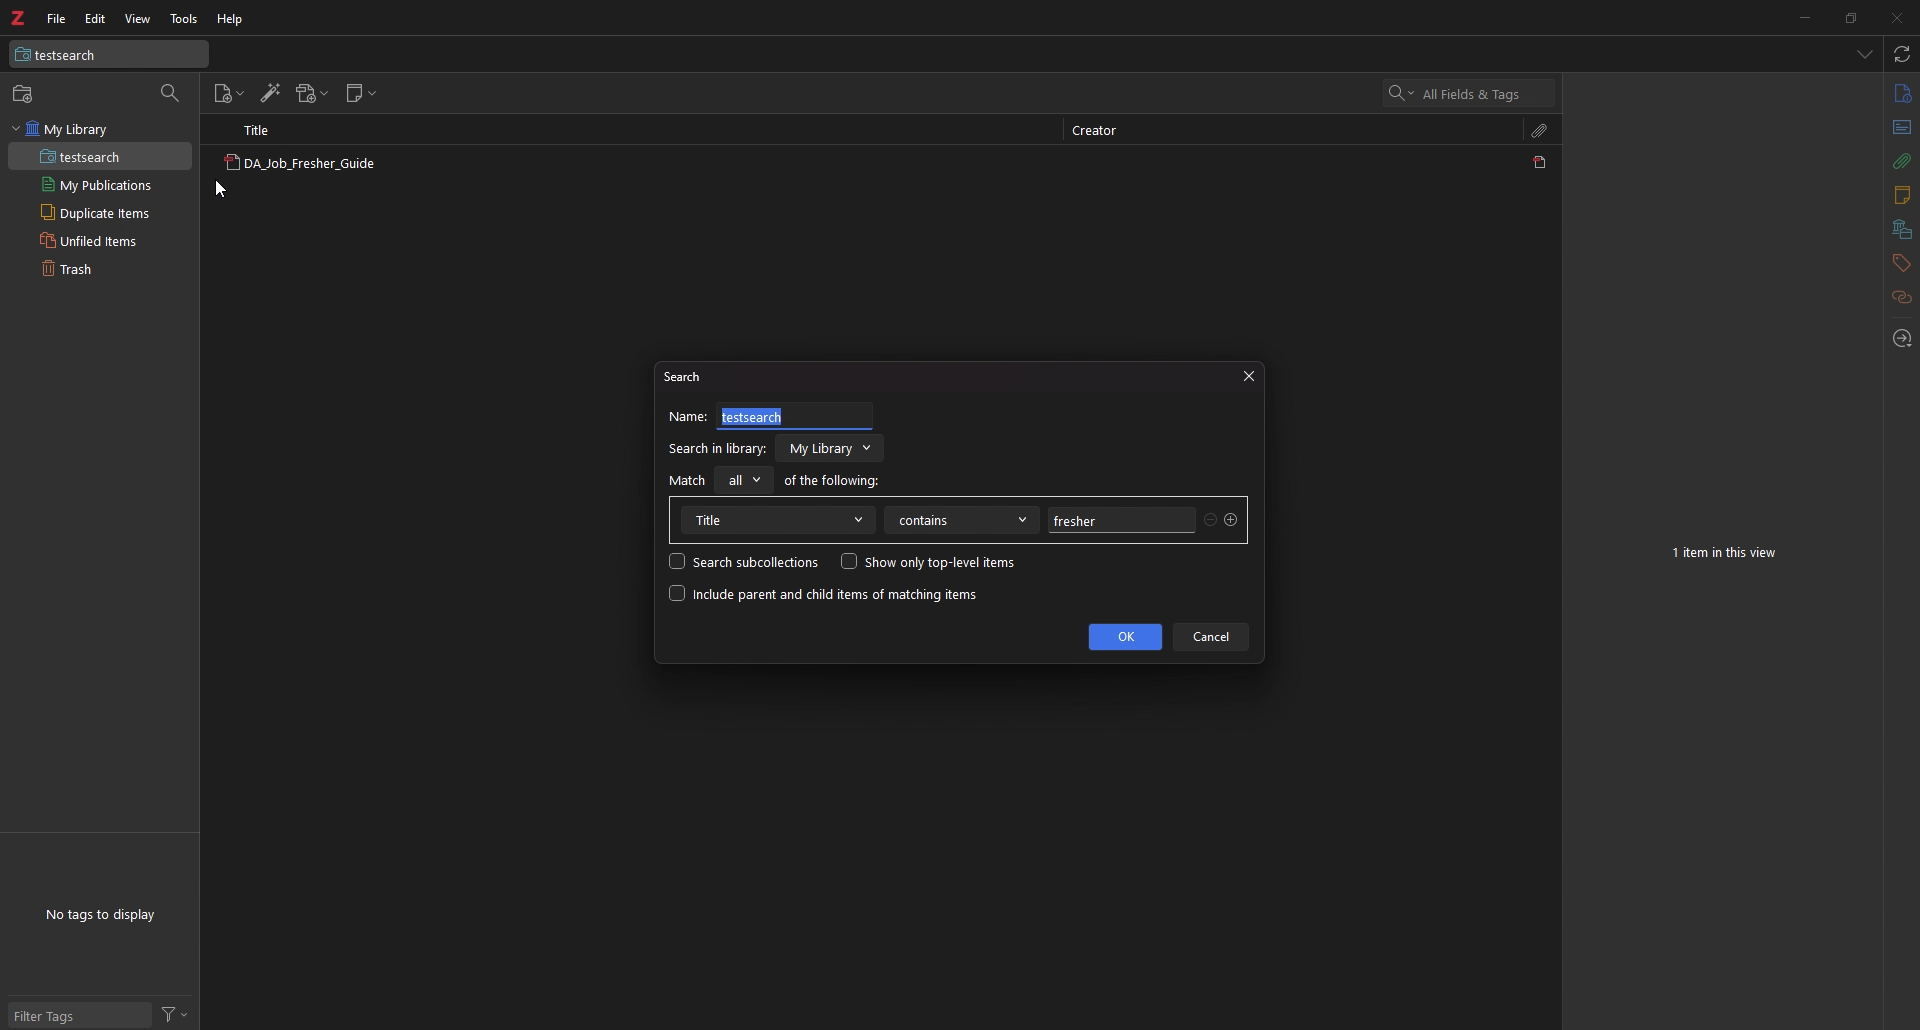 The width and height of the screenshot is (1920, 1030). Describe the element at coordinates (1849, 17) in the screenshot. I see `resize` at that location.